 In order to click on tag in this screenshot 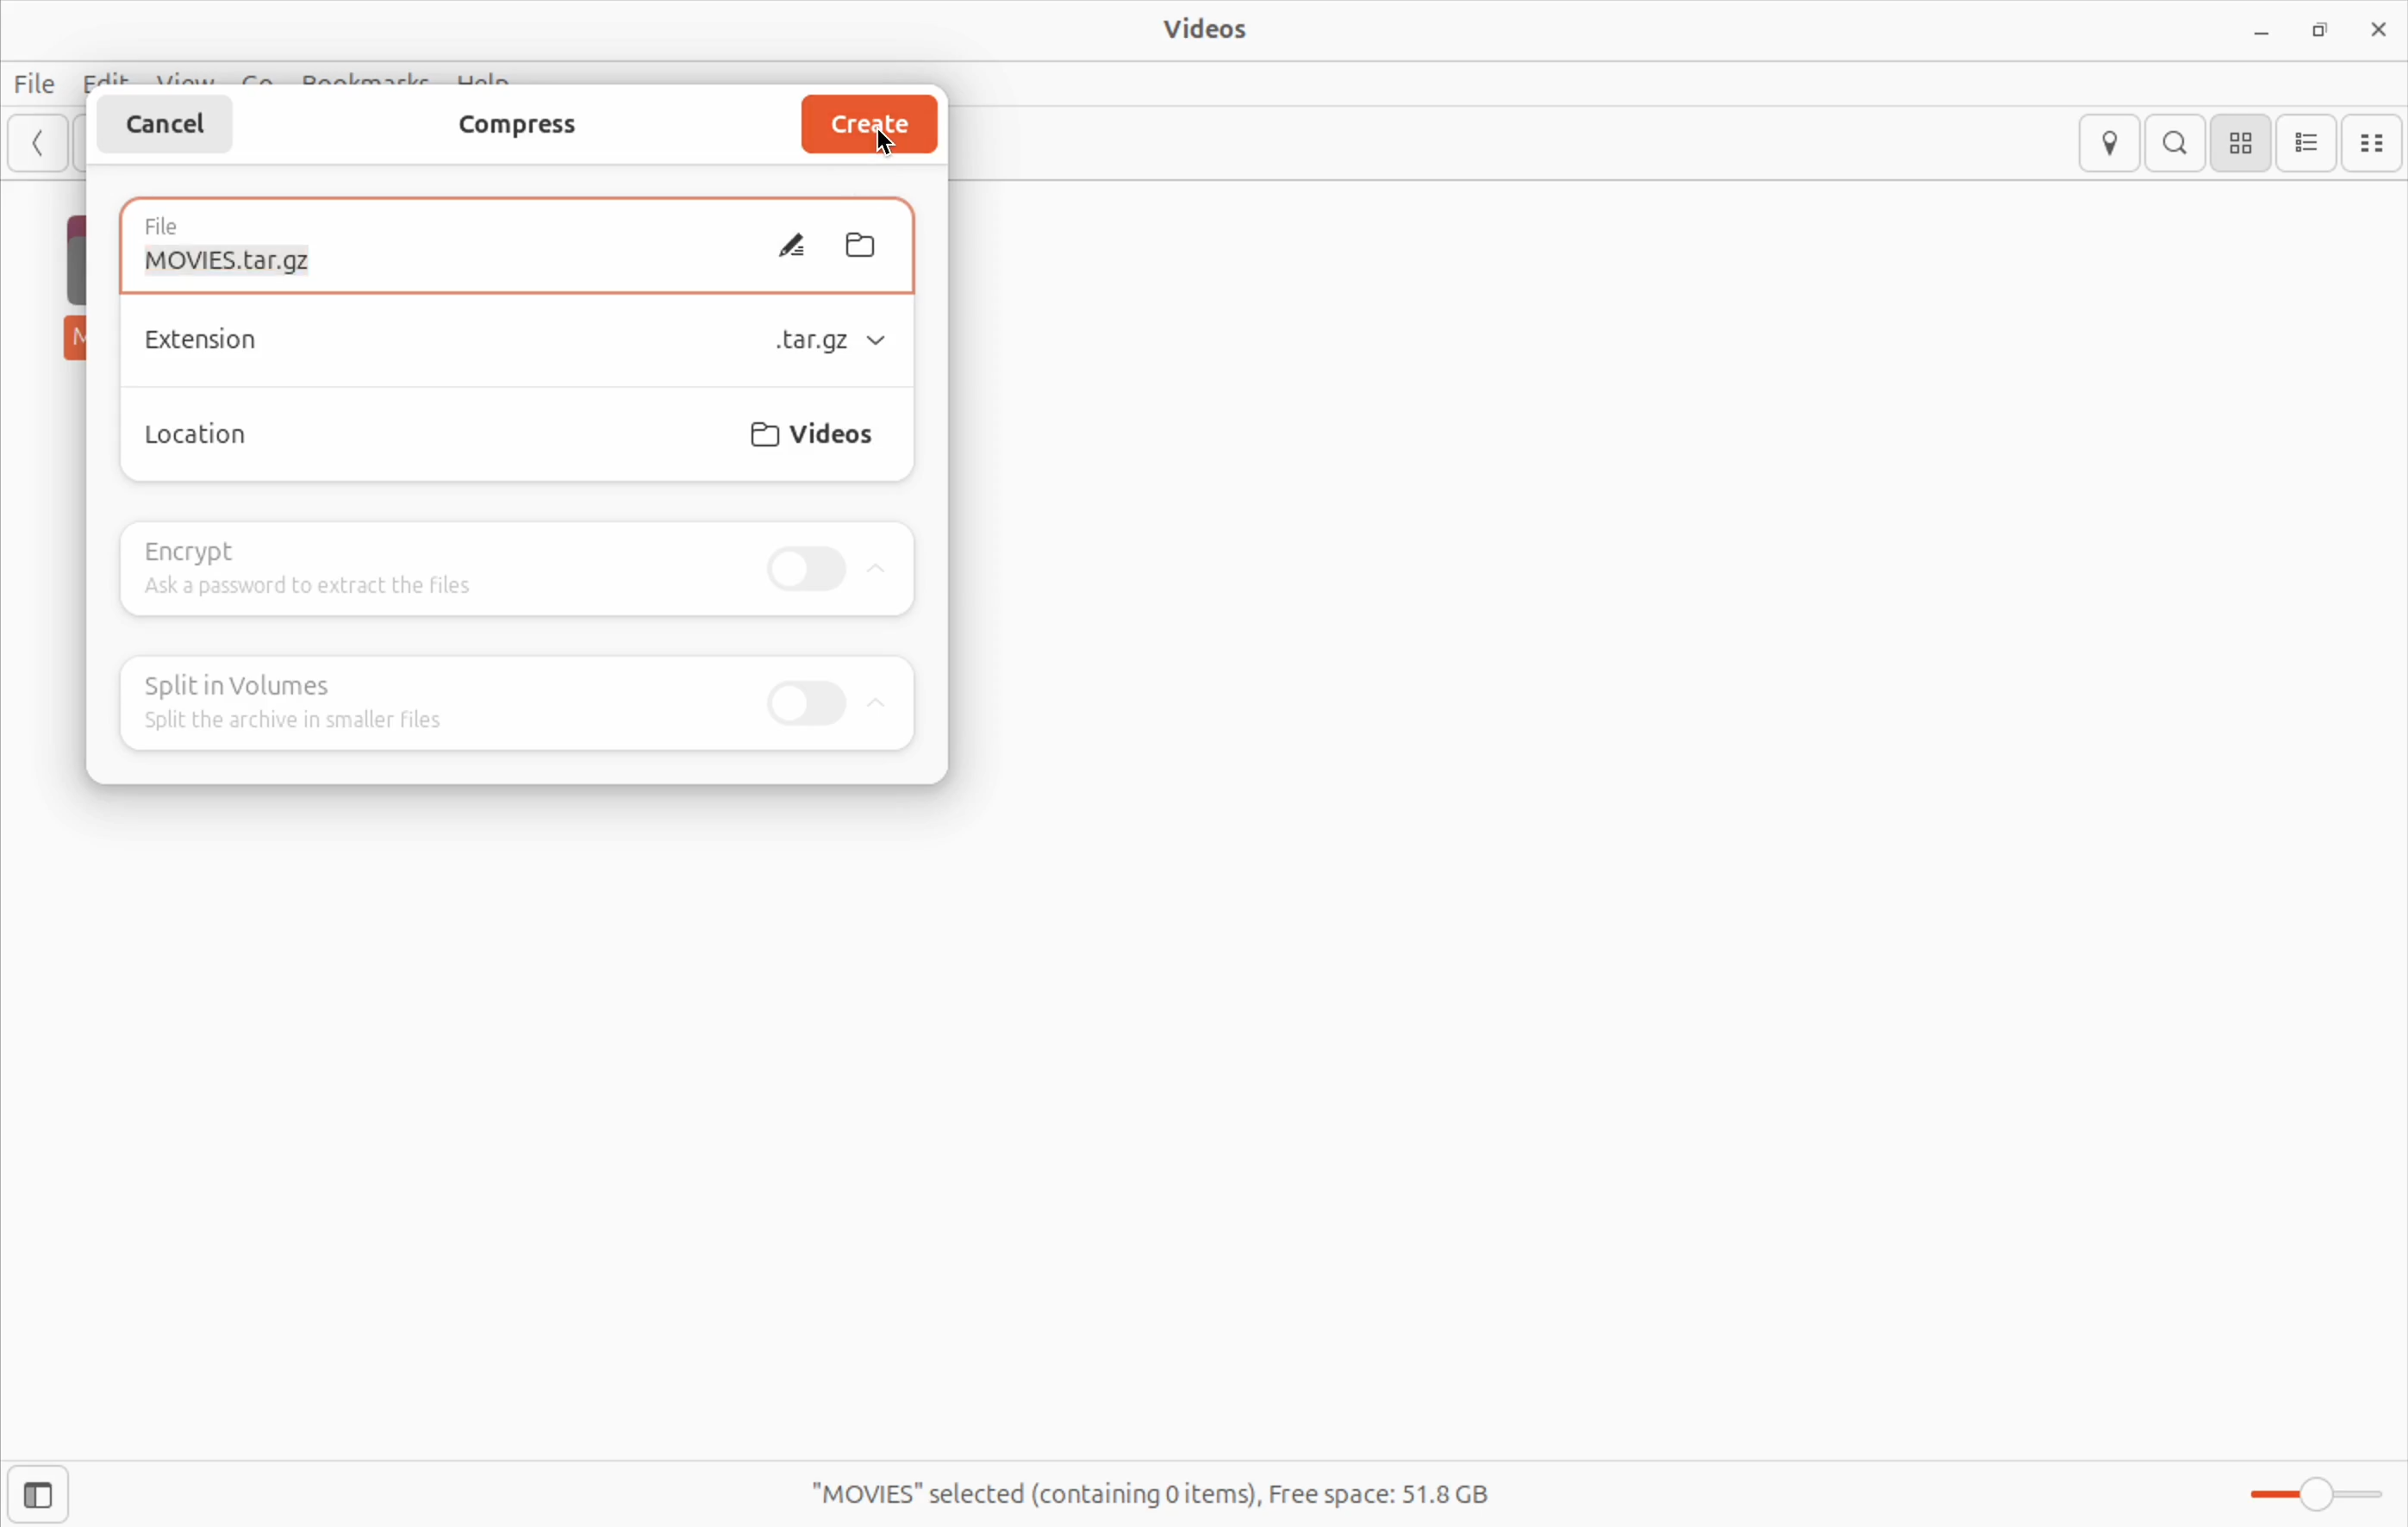, I will do `click(828, 337)`.